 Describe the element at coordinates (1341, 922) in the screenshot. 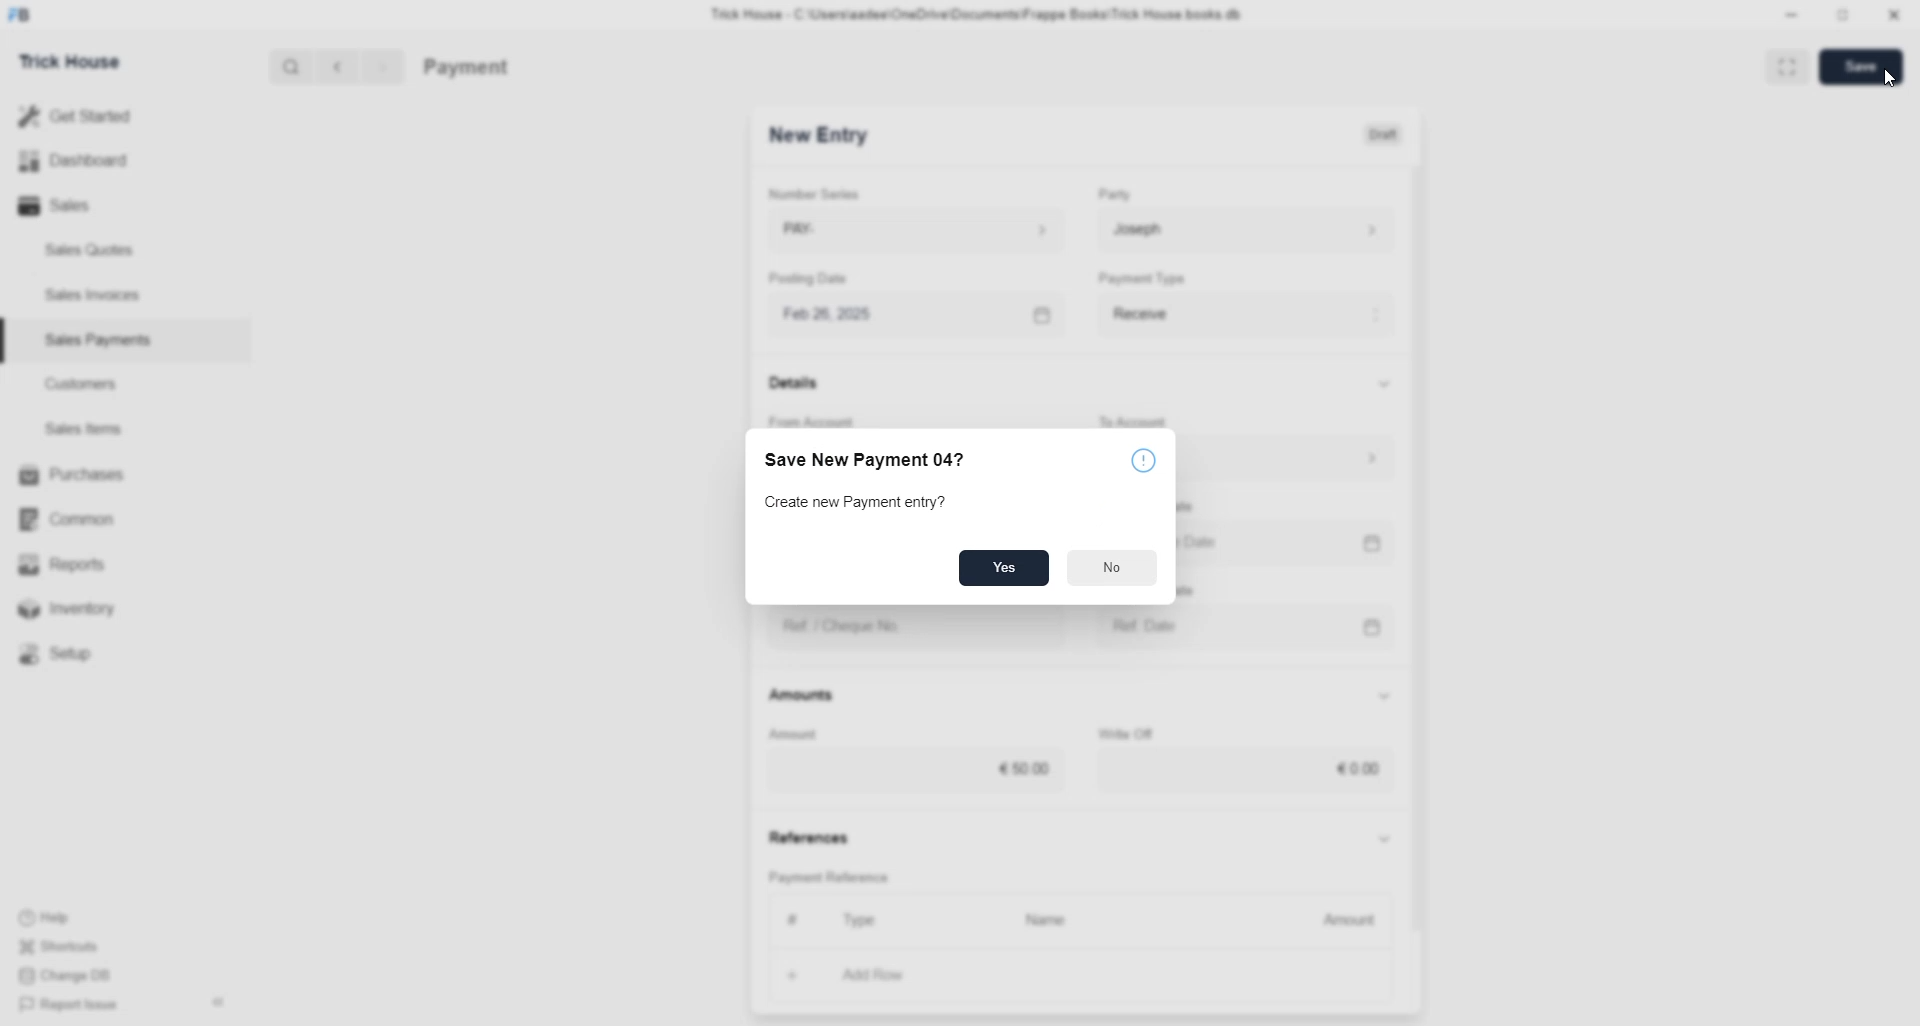

I see `Amount` at that location.